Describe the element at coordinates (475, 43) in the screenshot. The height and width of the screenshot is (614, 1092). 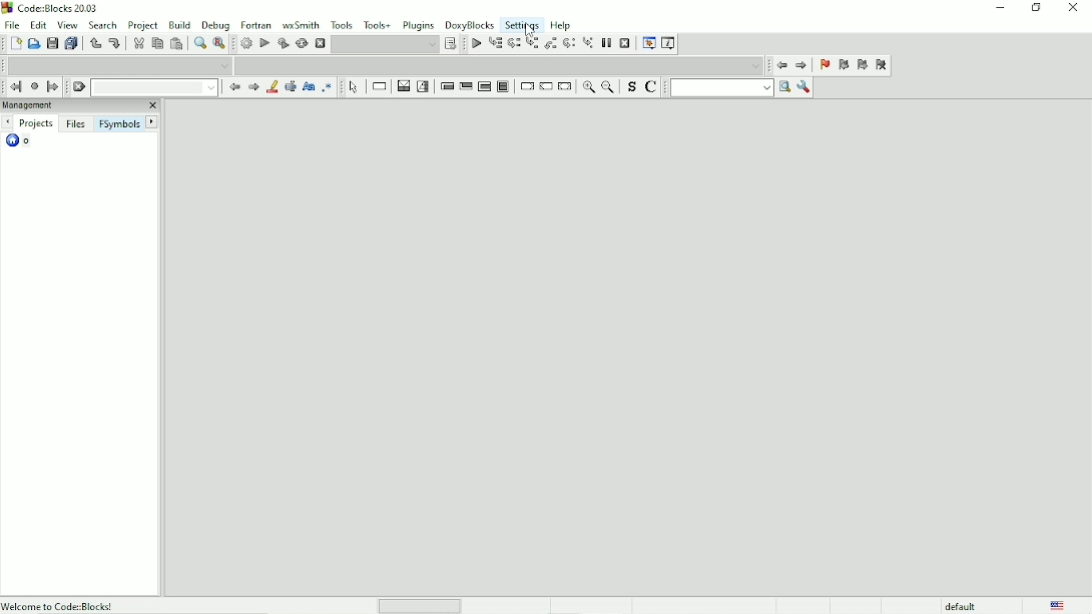
I see `Debug/Continue` at that location.